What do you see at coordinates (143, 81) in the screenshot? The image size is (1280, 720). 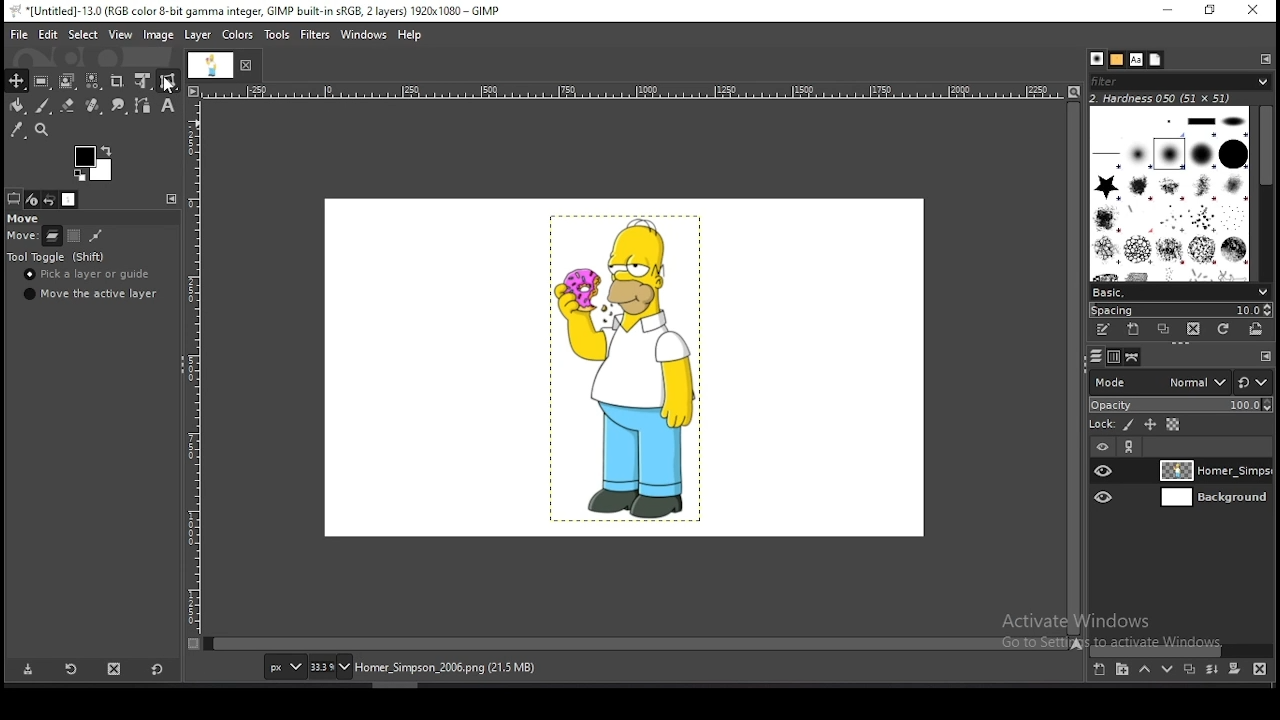 I see `unified transform tool` at bounding box center [143, 81].